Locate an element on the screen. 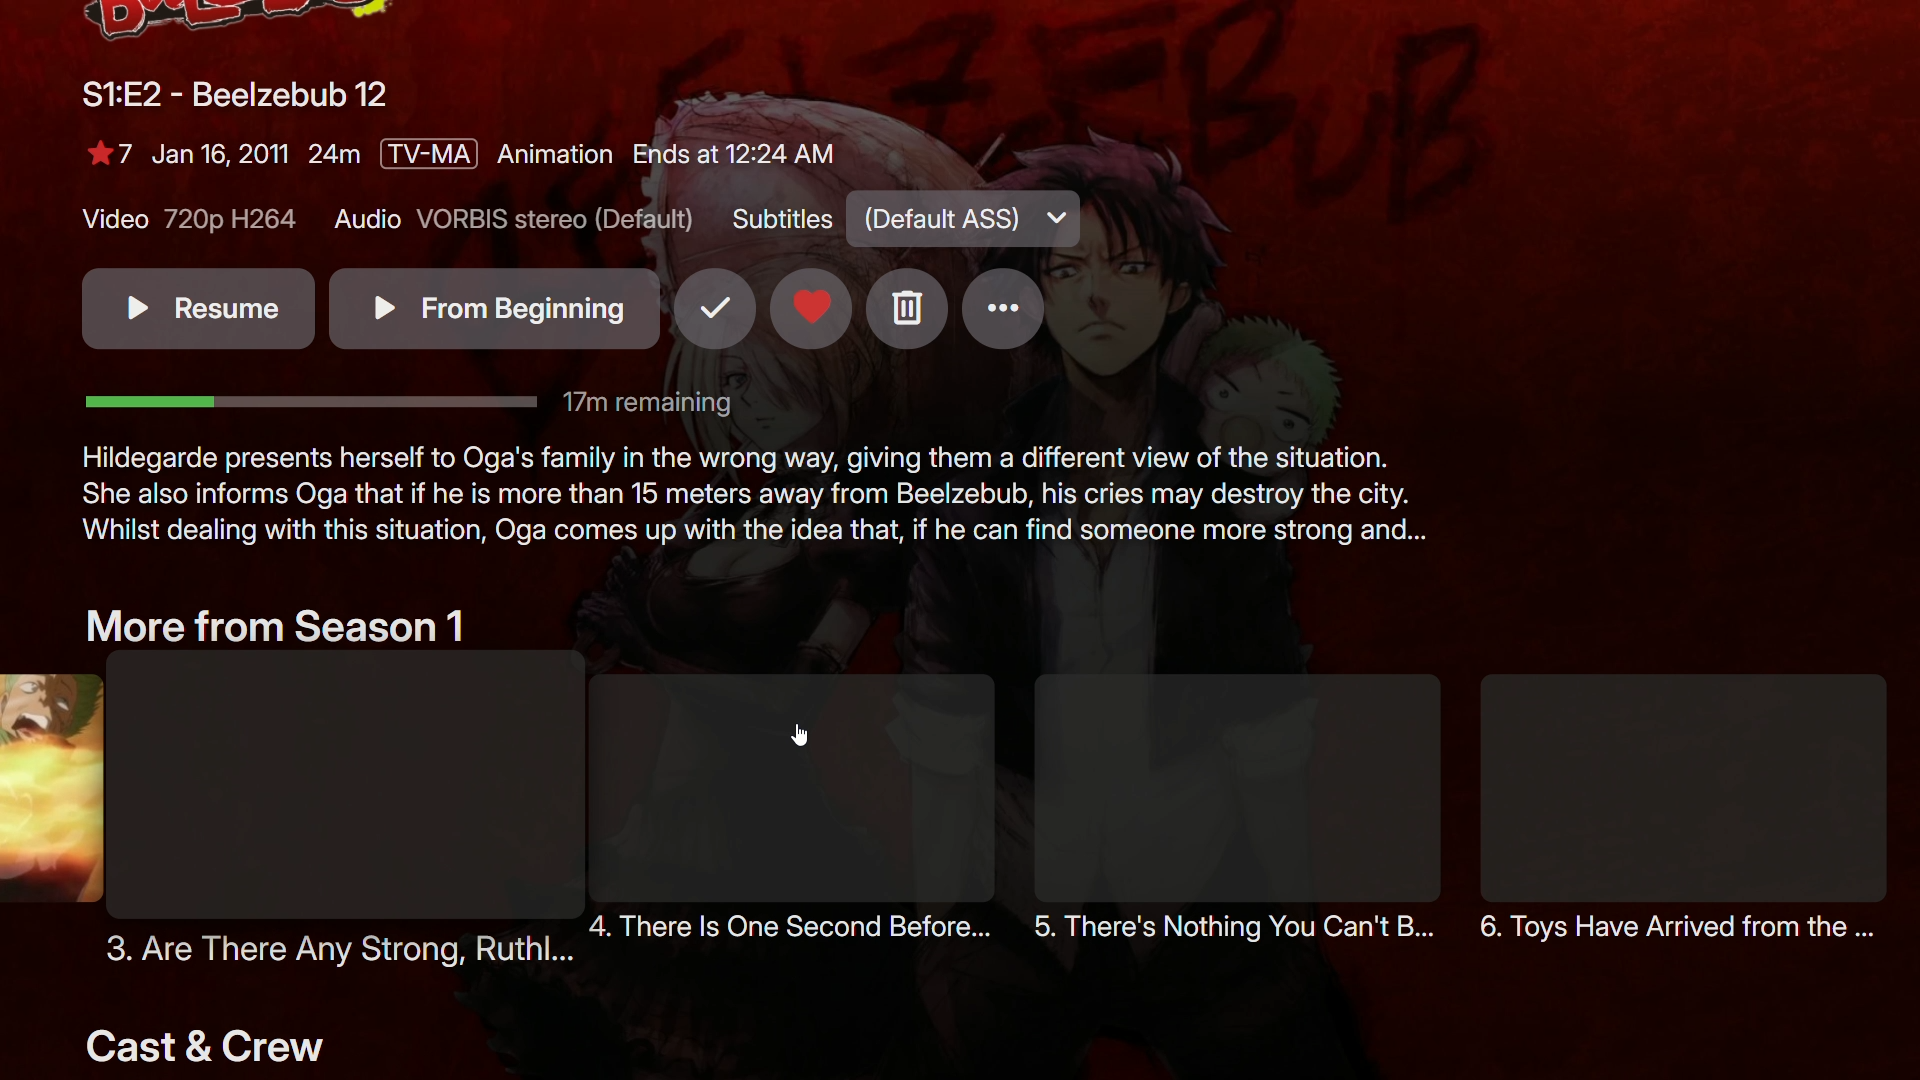 The height and width of the screenshot is (1080, 1920). Delete is located at coordinates (910, 311).